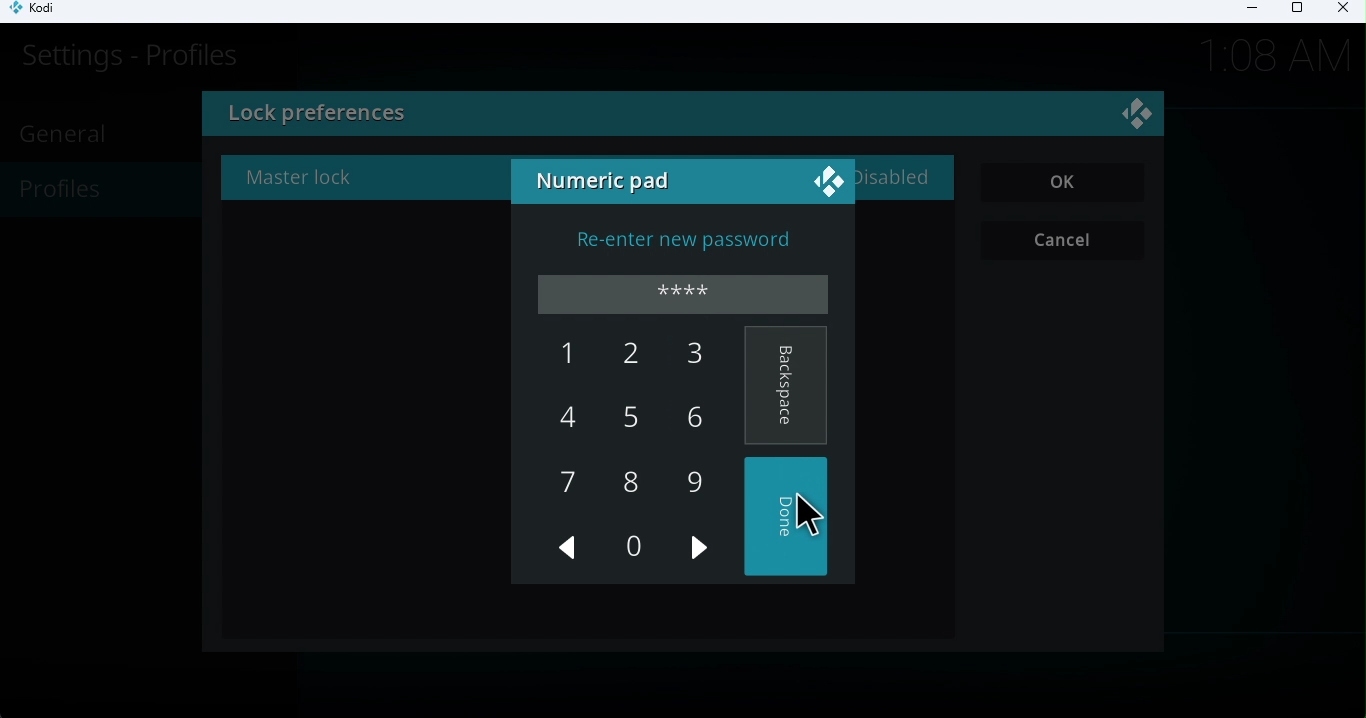 The height and width of the screenshot is (718, 1366). I want to click on Close, so click(1340, 11).